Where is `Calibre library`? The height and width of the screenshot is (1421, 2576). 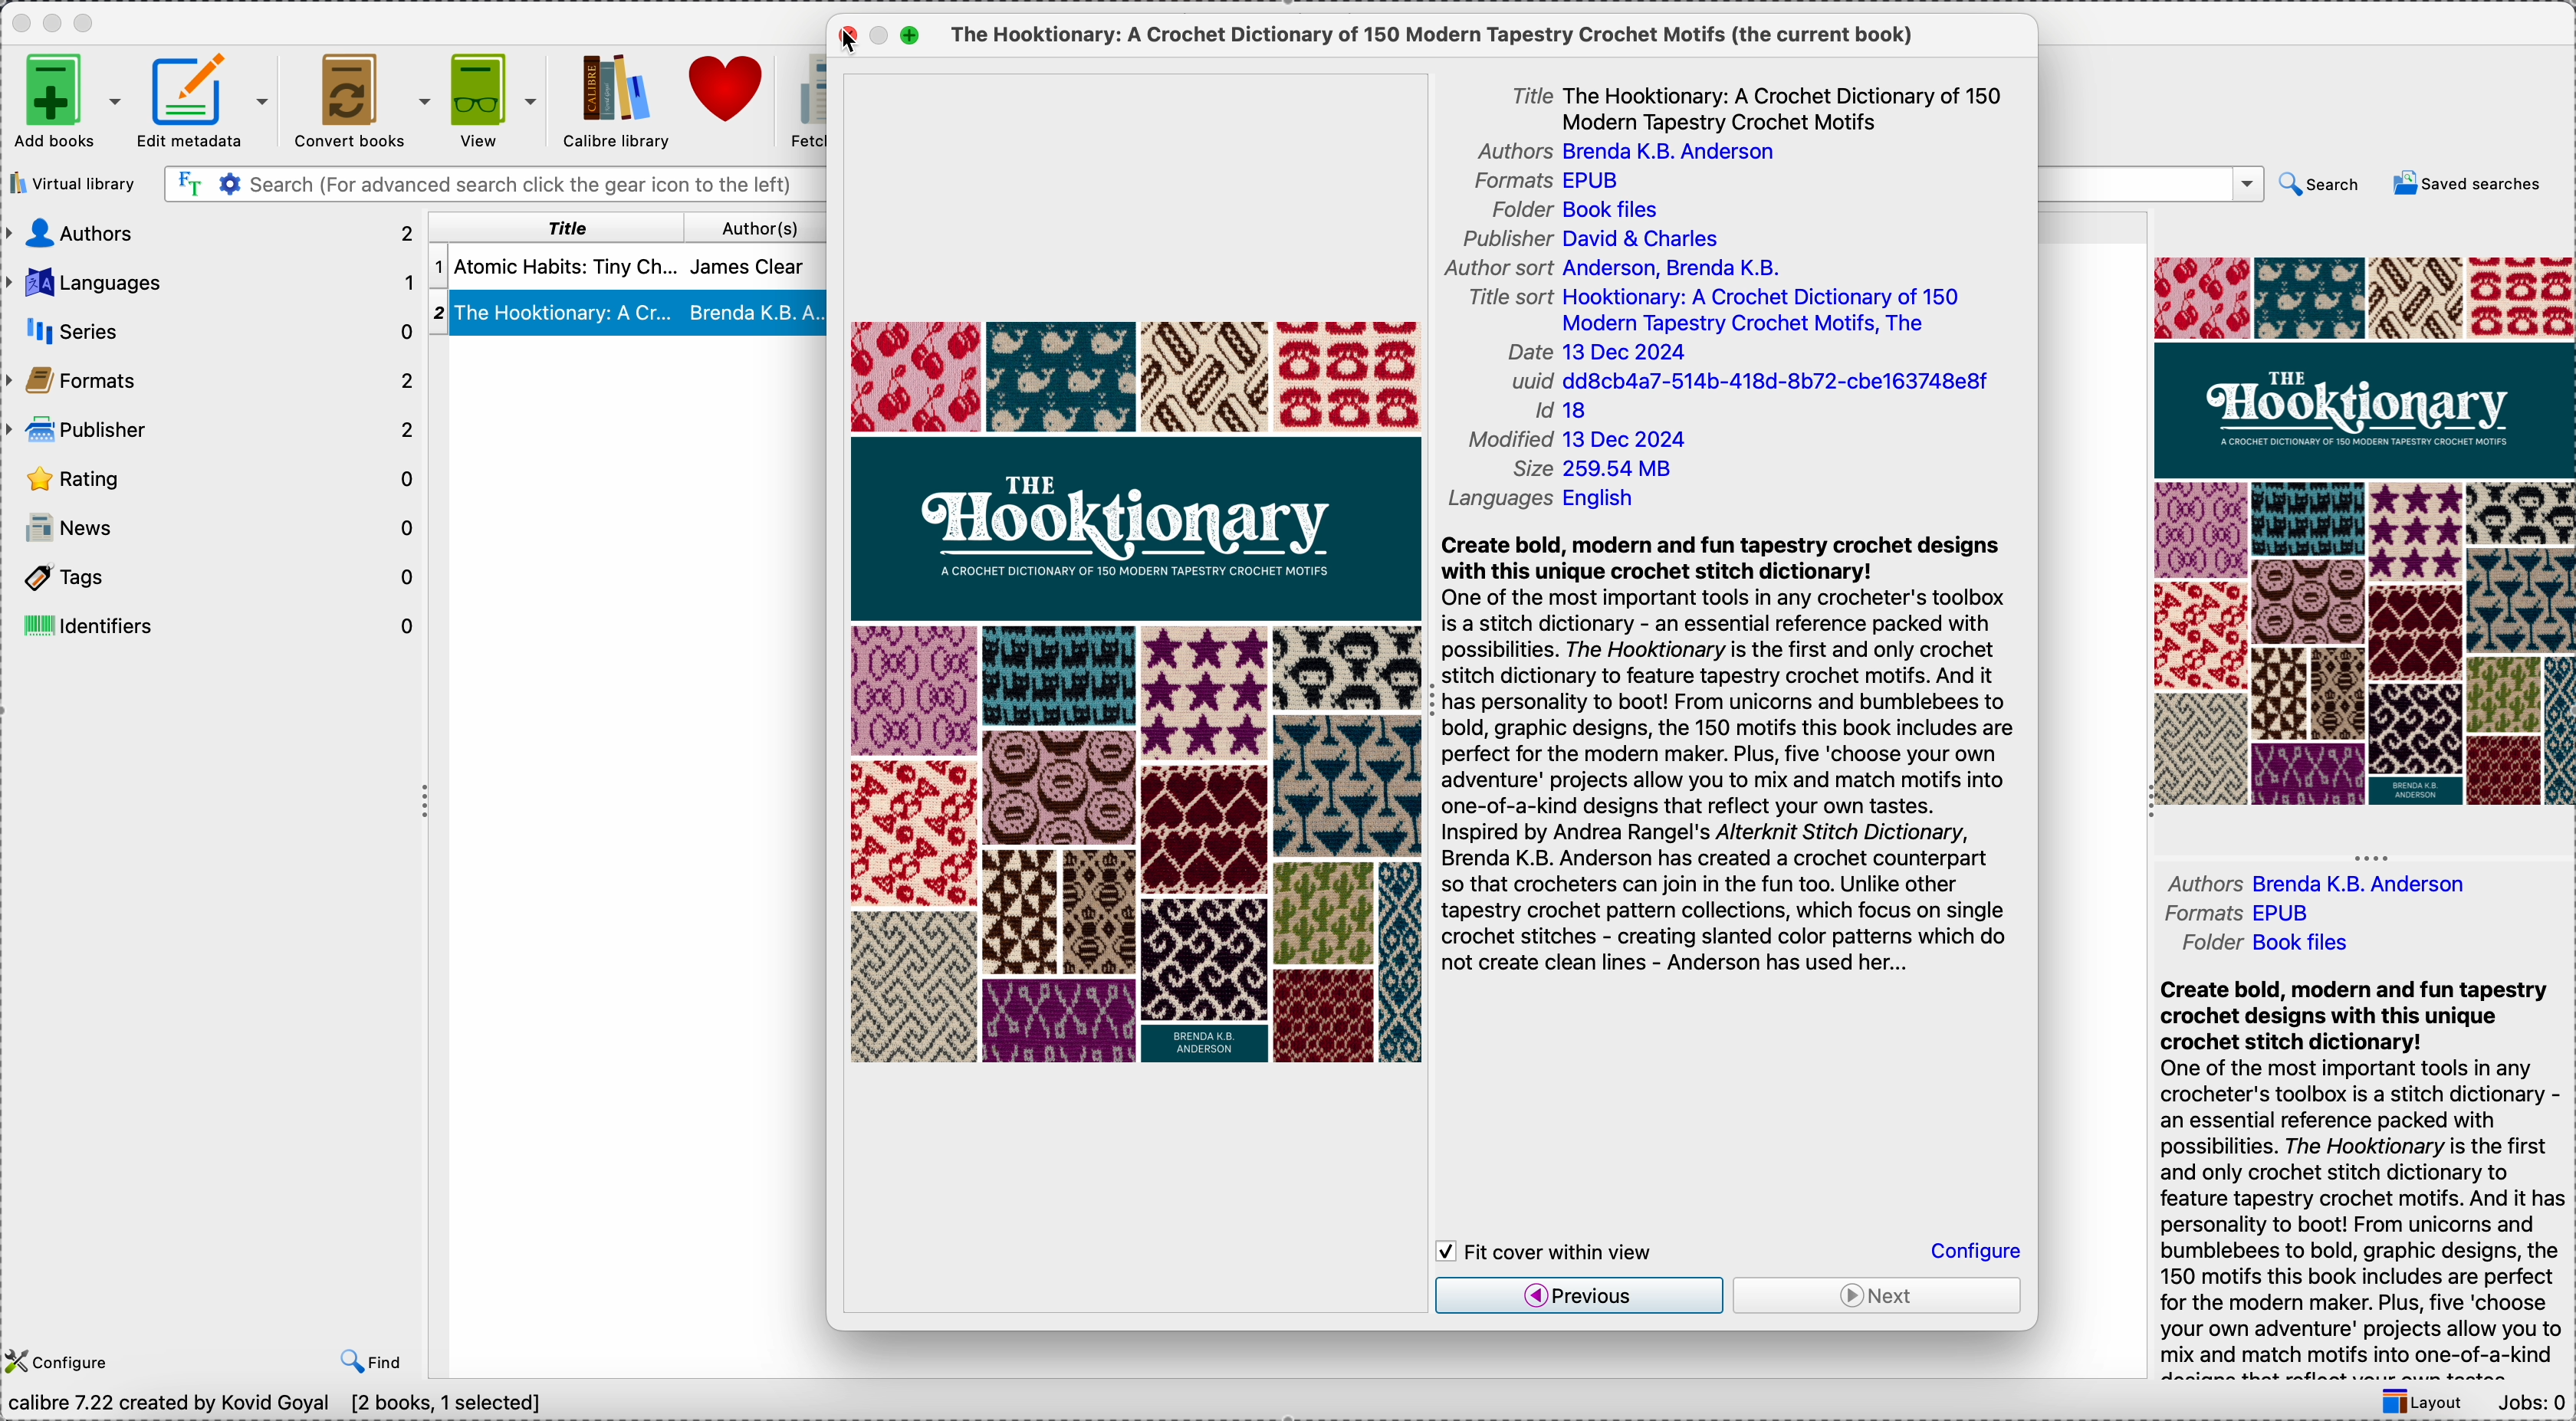 Calibre library is located at coordinates (616, 103).